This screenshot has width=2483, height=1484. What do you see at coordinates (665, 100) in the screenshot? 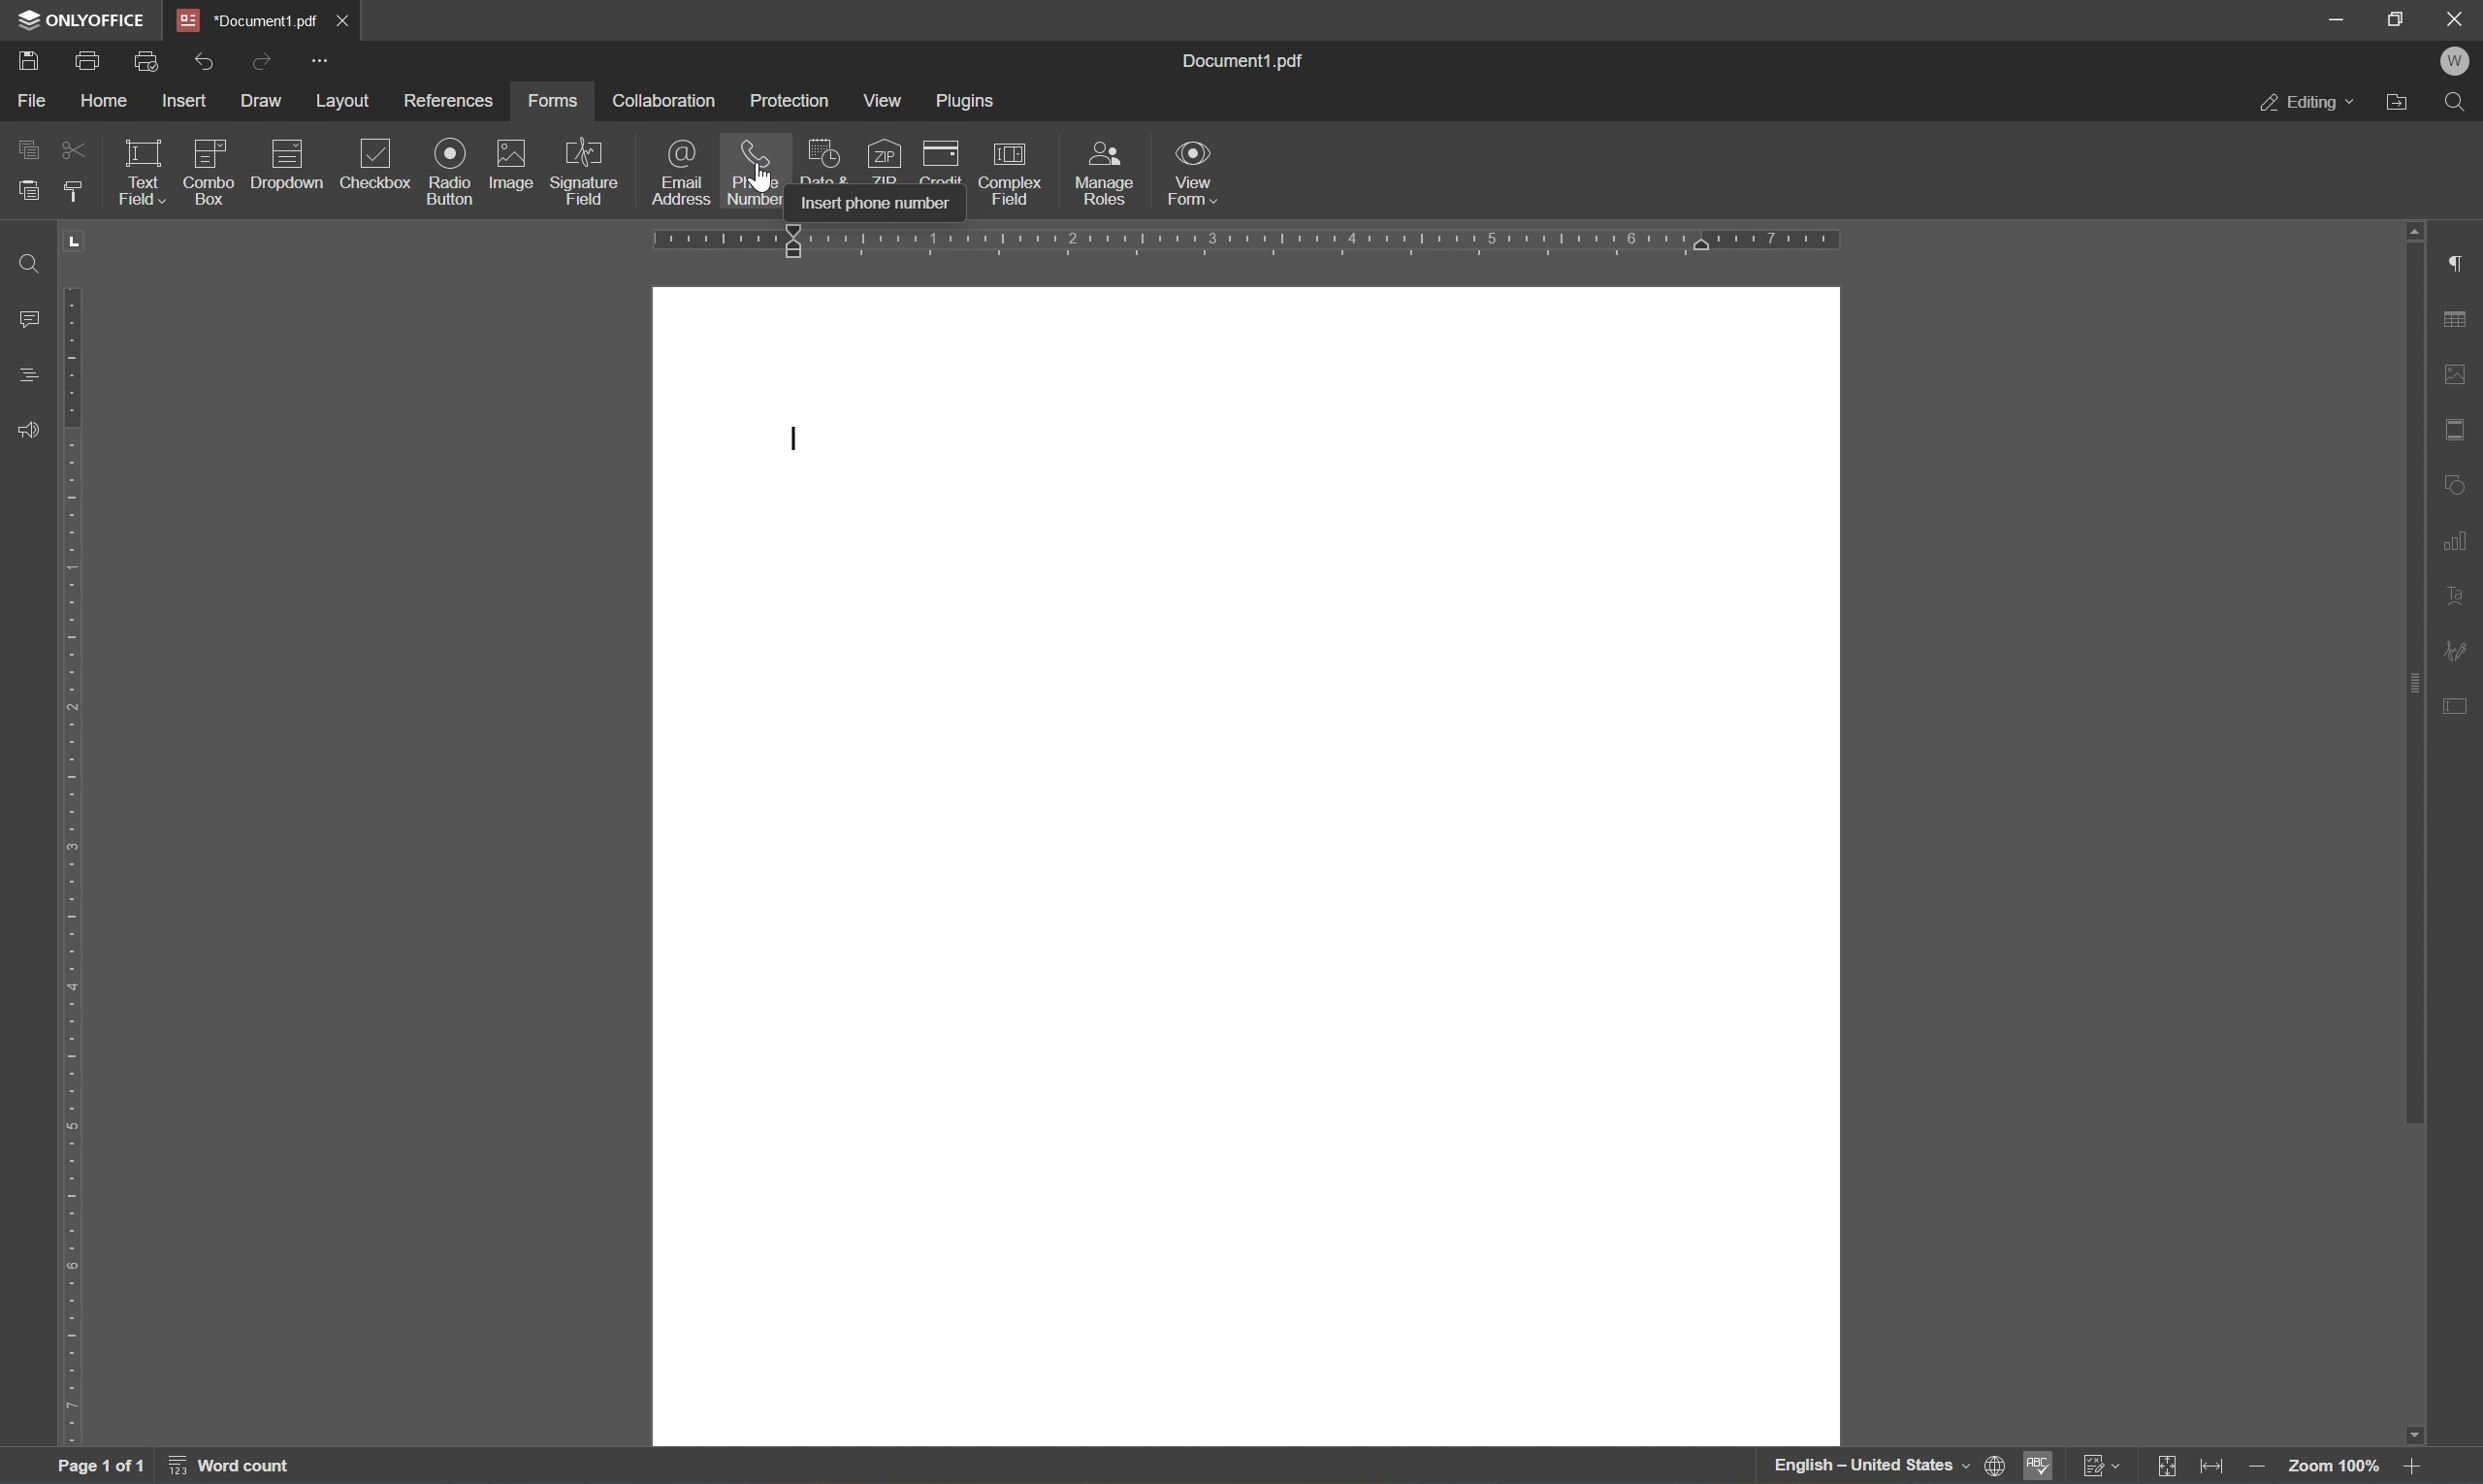
I see `collaboration` at bounding box center [665, 100].